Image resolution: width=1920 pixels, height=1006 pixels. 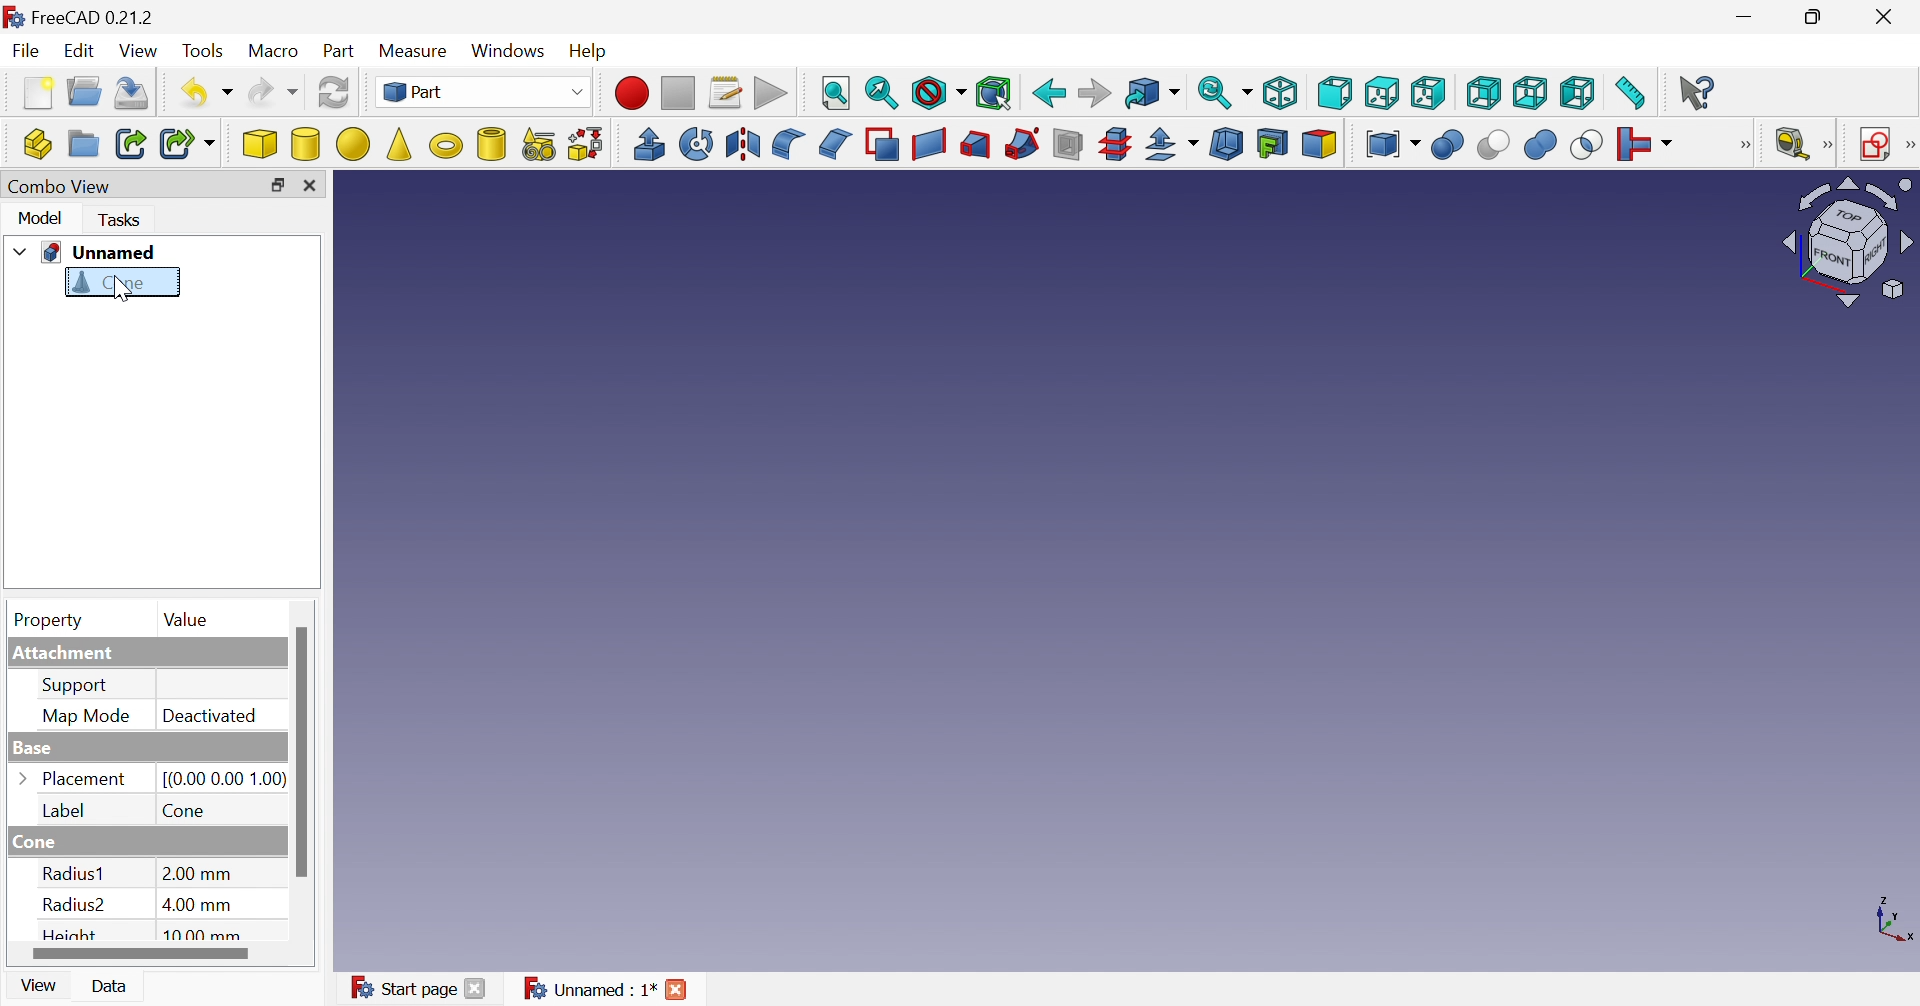 I want to click on Boolean, so click(x=1449, y=147).